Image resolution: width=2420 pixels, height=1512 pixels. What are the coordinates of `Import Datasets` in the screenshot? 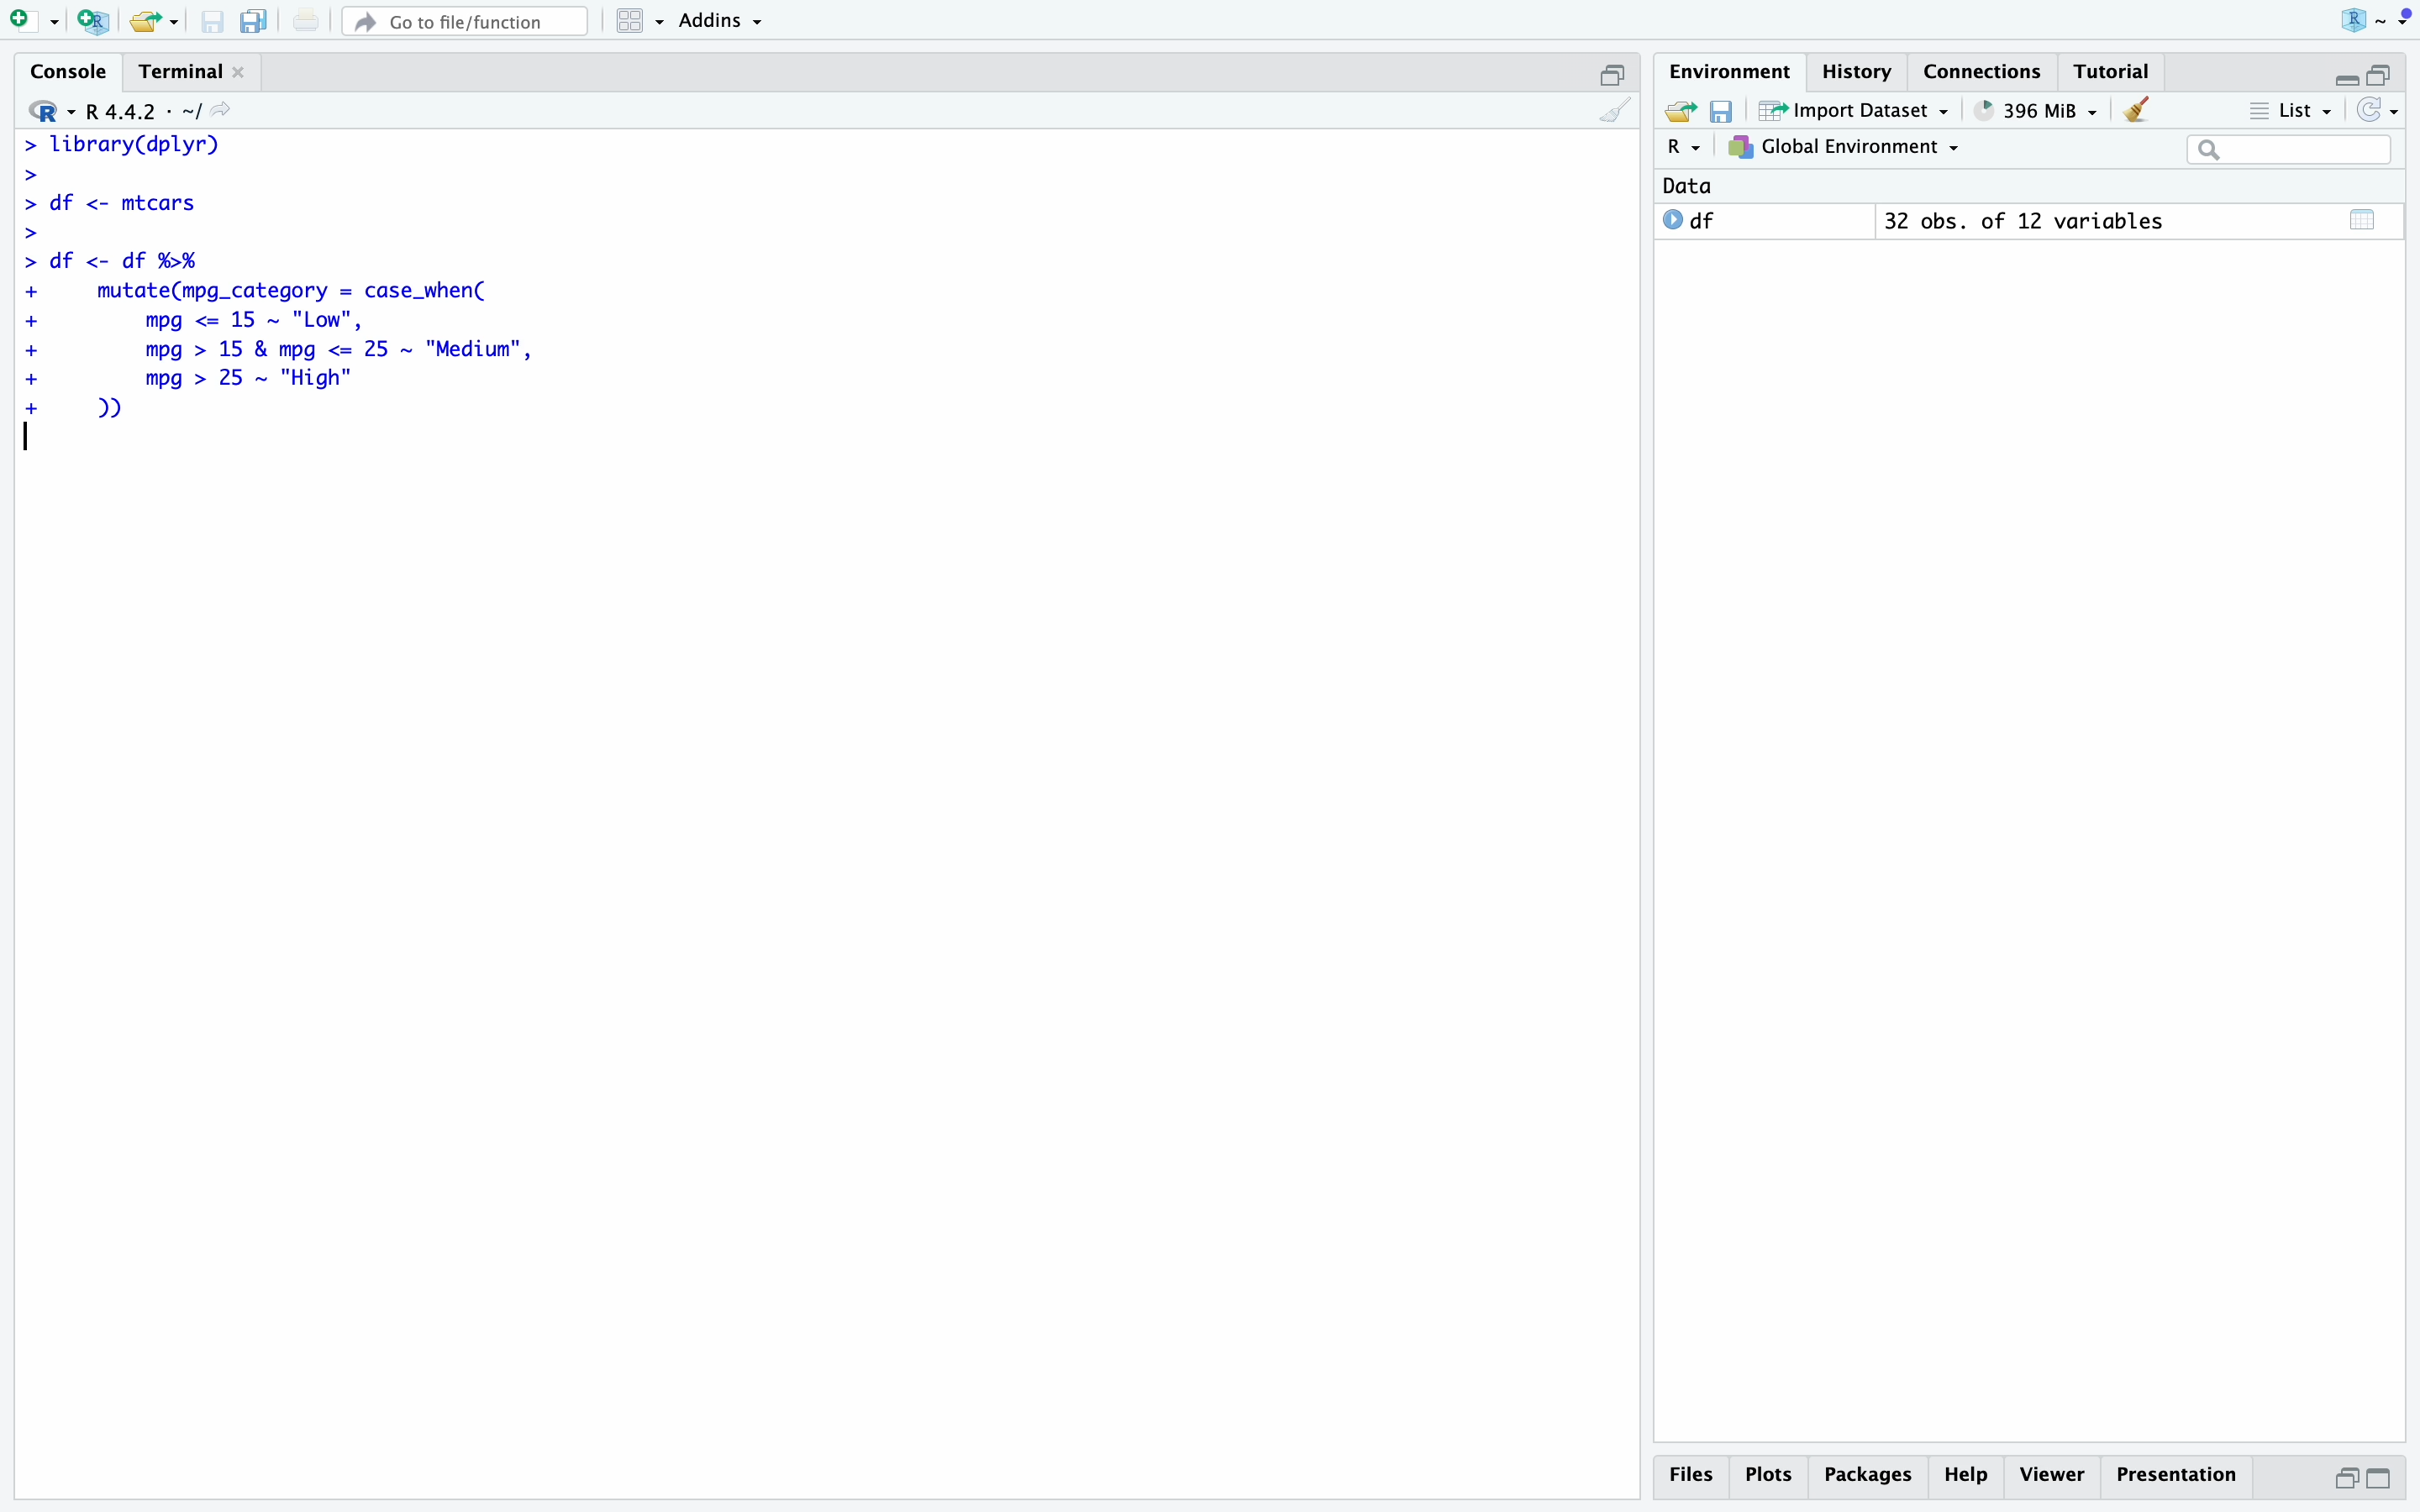 It's located at (1855, 109).